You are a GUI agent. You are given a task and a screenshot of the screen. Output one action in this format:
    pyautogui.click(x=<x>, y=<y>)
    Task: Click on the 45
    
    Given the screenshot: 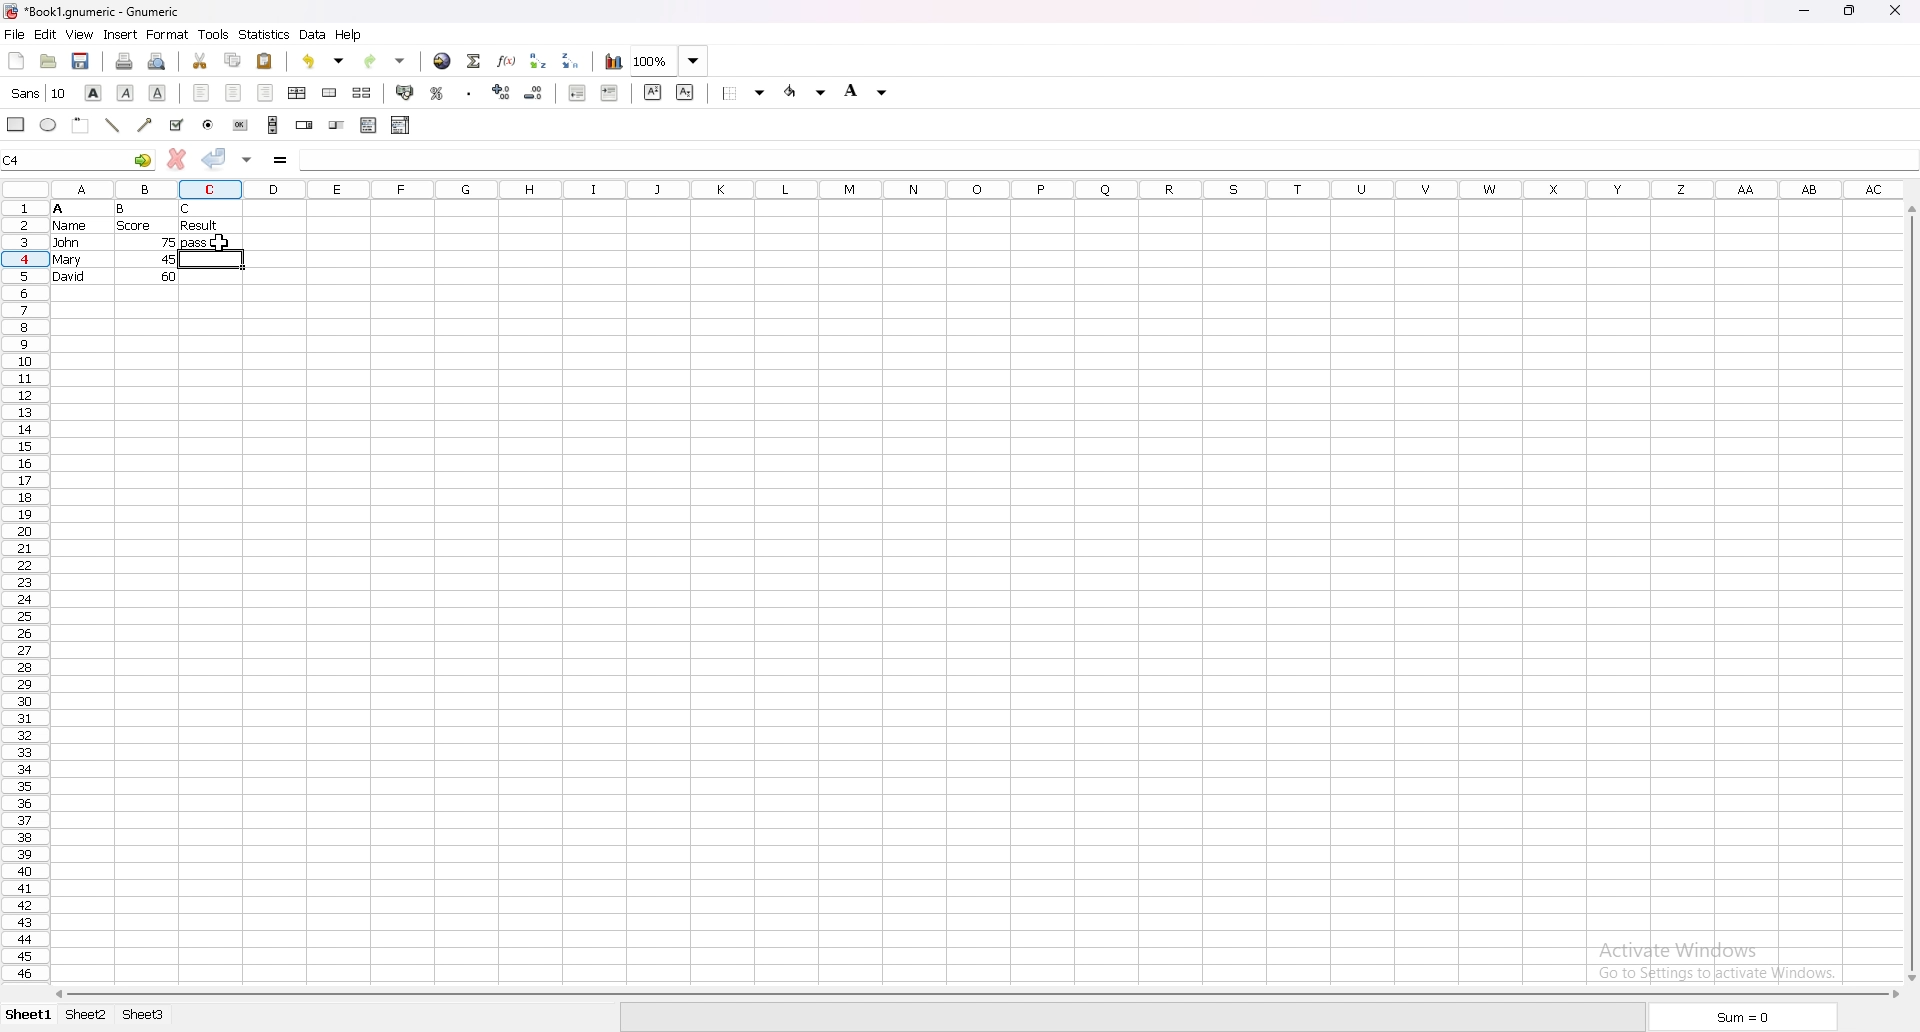 What is the action you would take?
    pyautogui.click(x=168, y=259)
    